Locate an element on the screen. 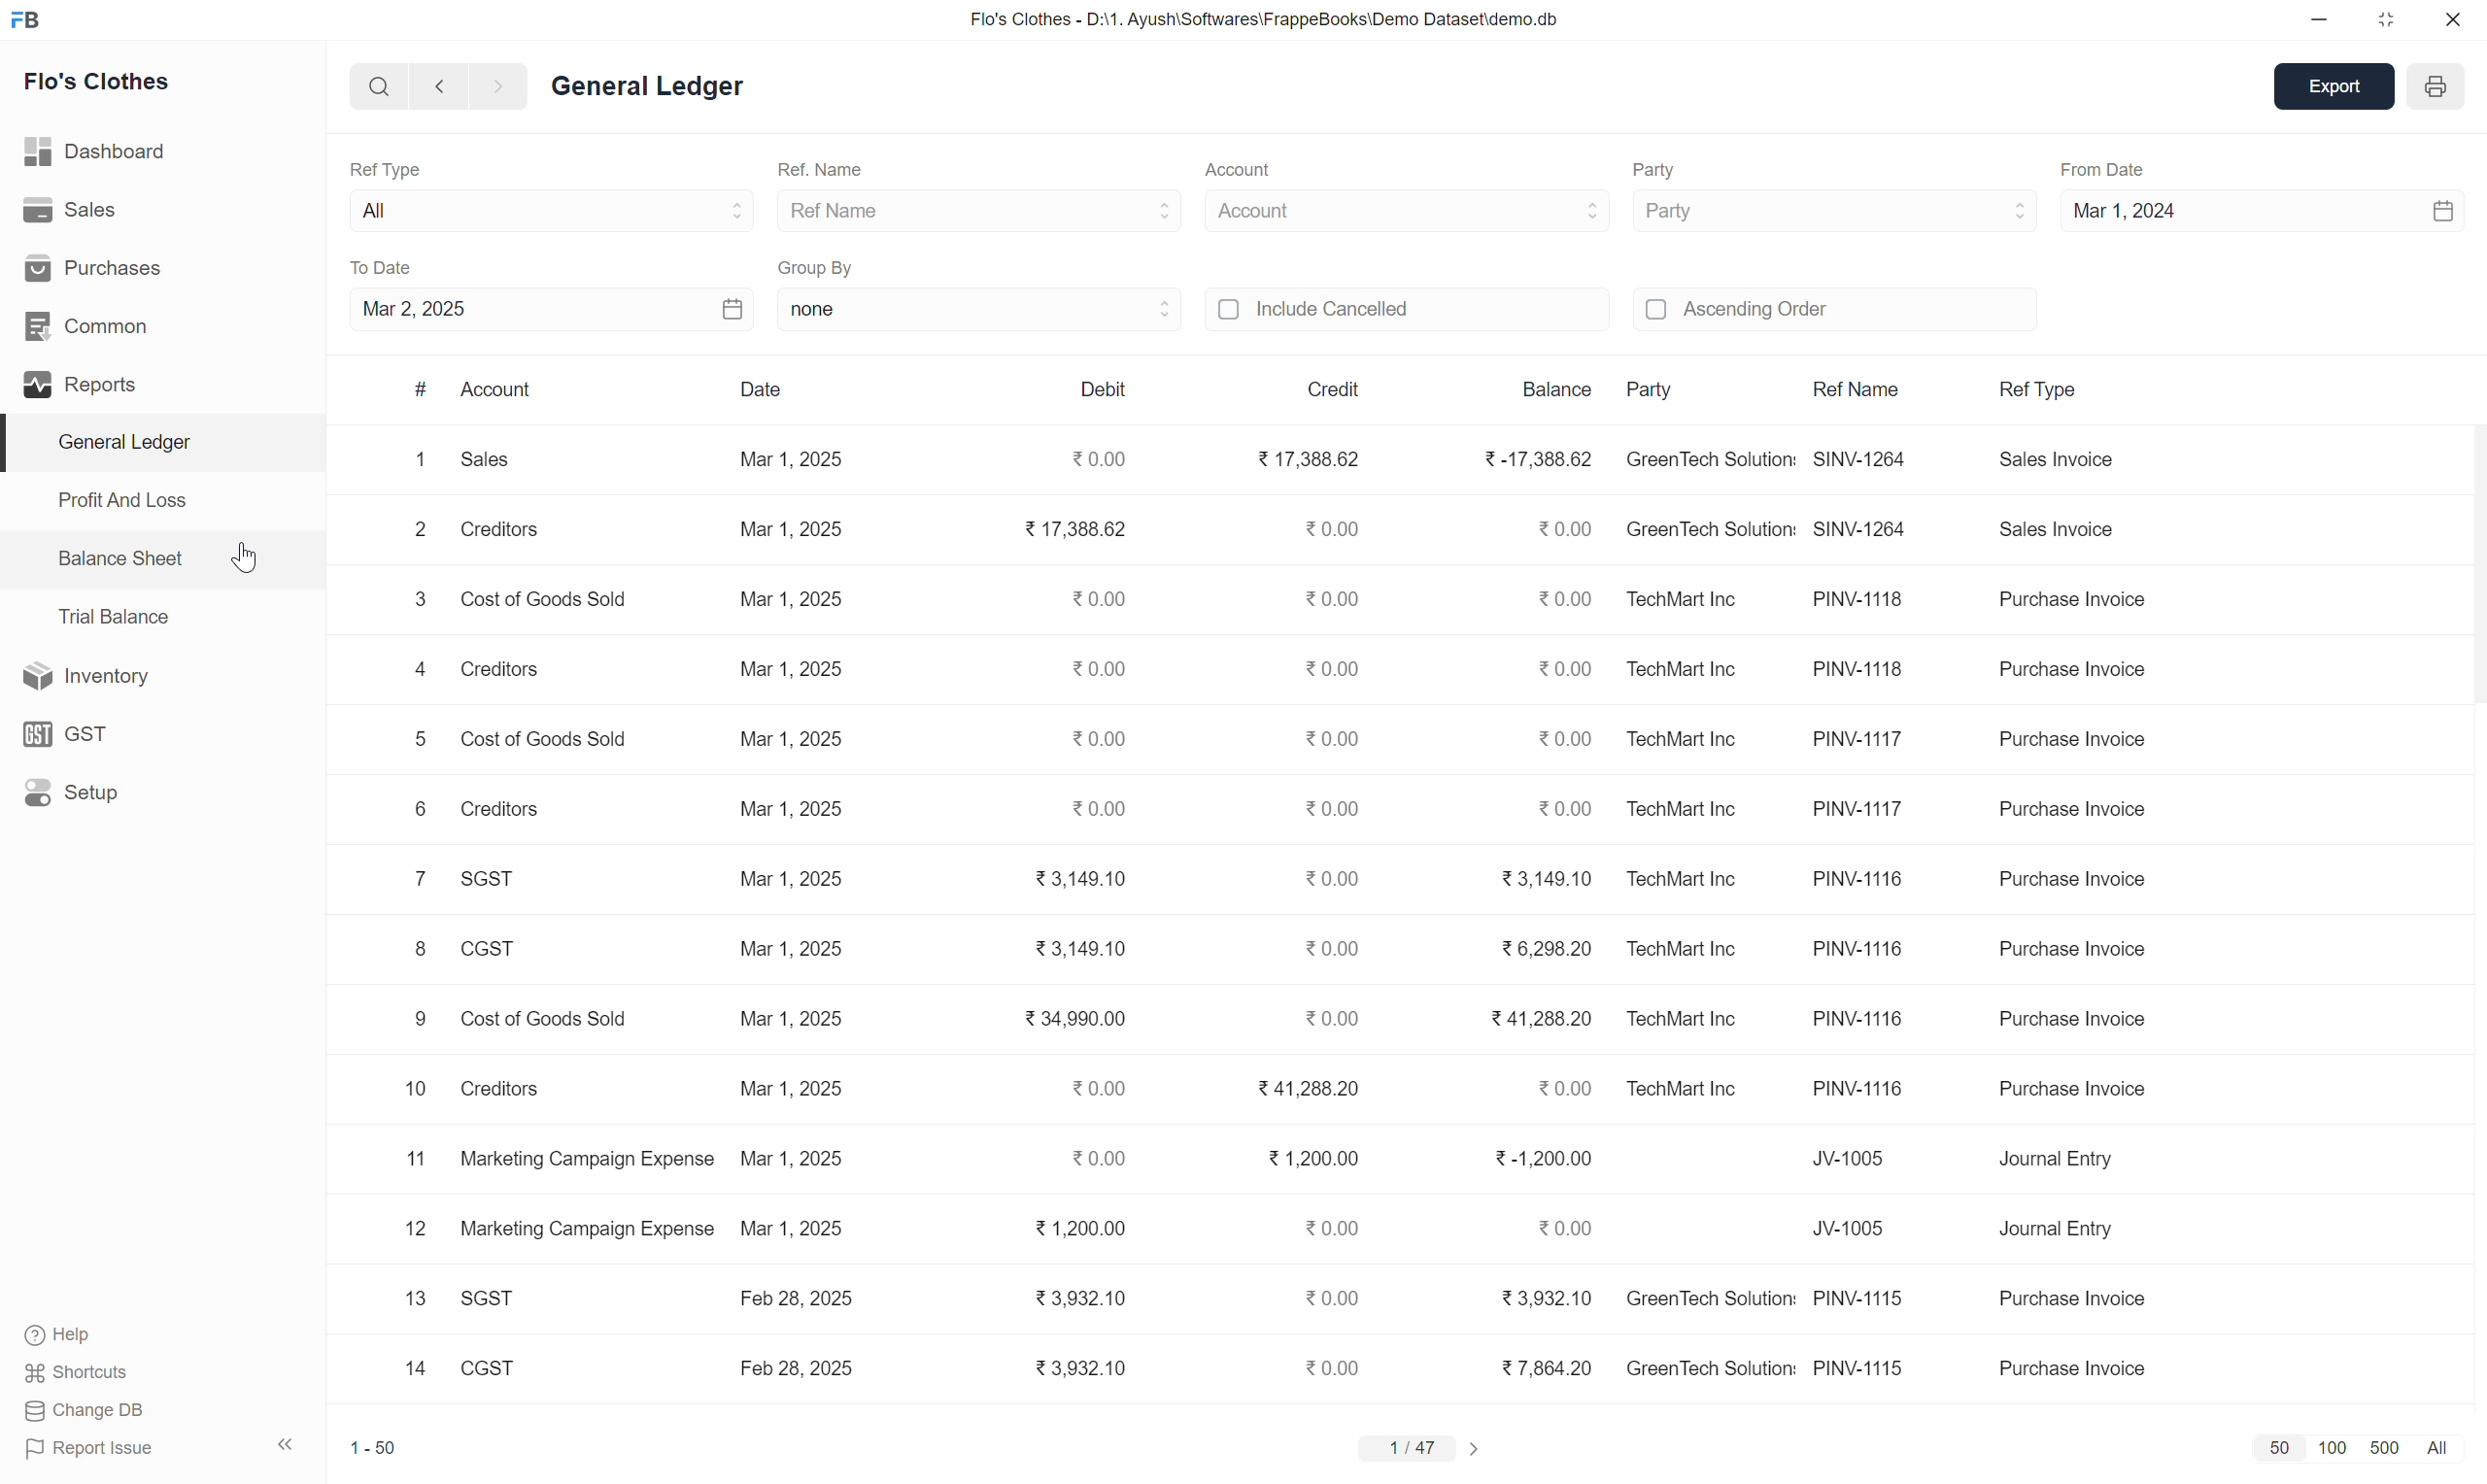 The image size is (2487, 1484). 500 is located at coordinates (2384, 1448).